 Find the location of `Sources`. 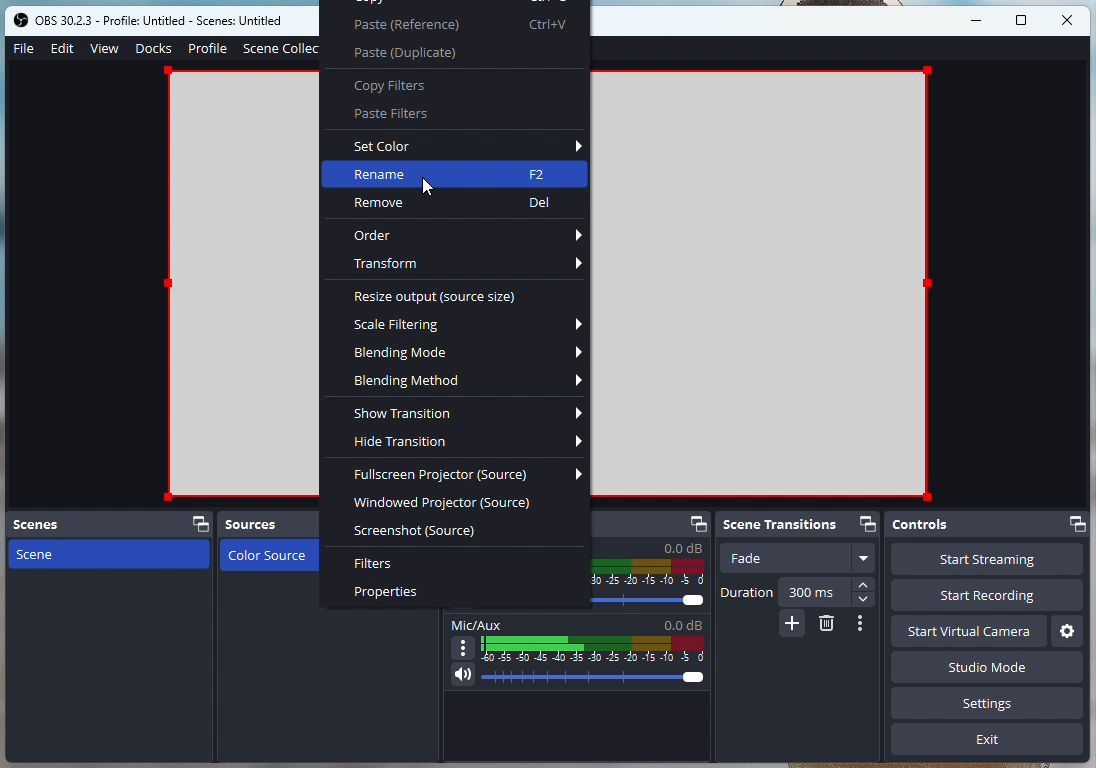

Sources is located at coordinates (265, 524).